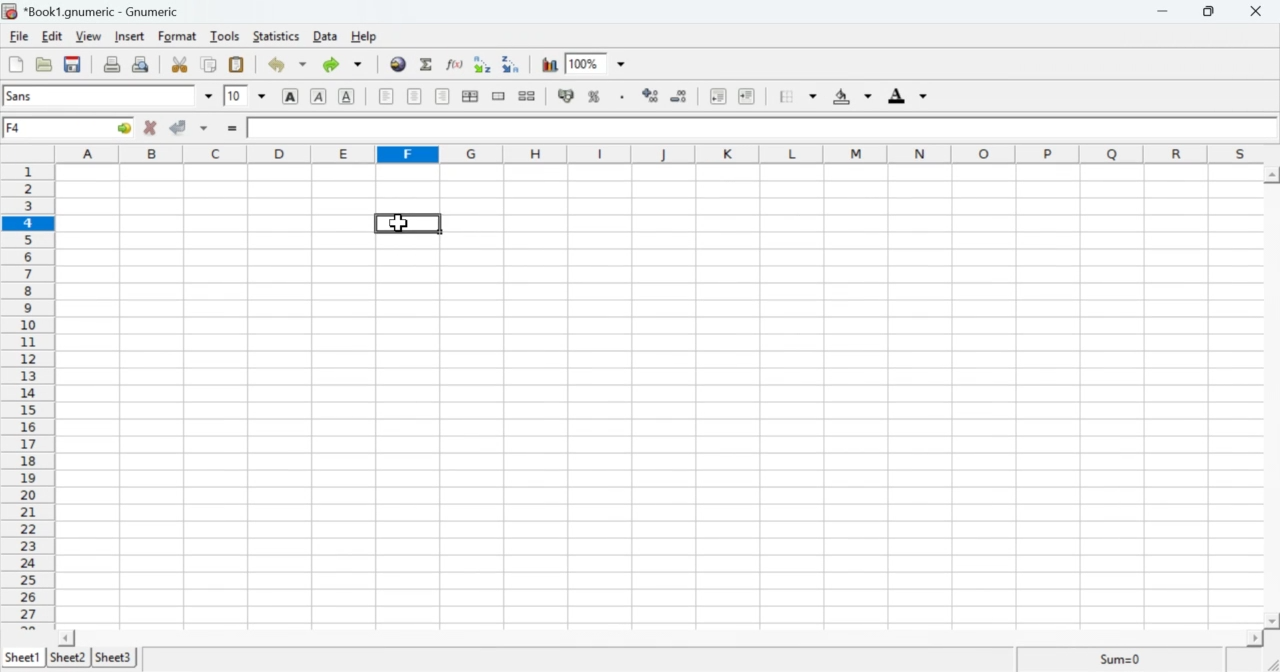  I want to click on Close, so click(1257, 12).